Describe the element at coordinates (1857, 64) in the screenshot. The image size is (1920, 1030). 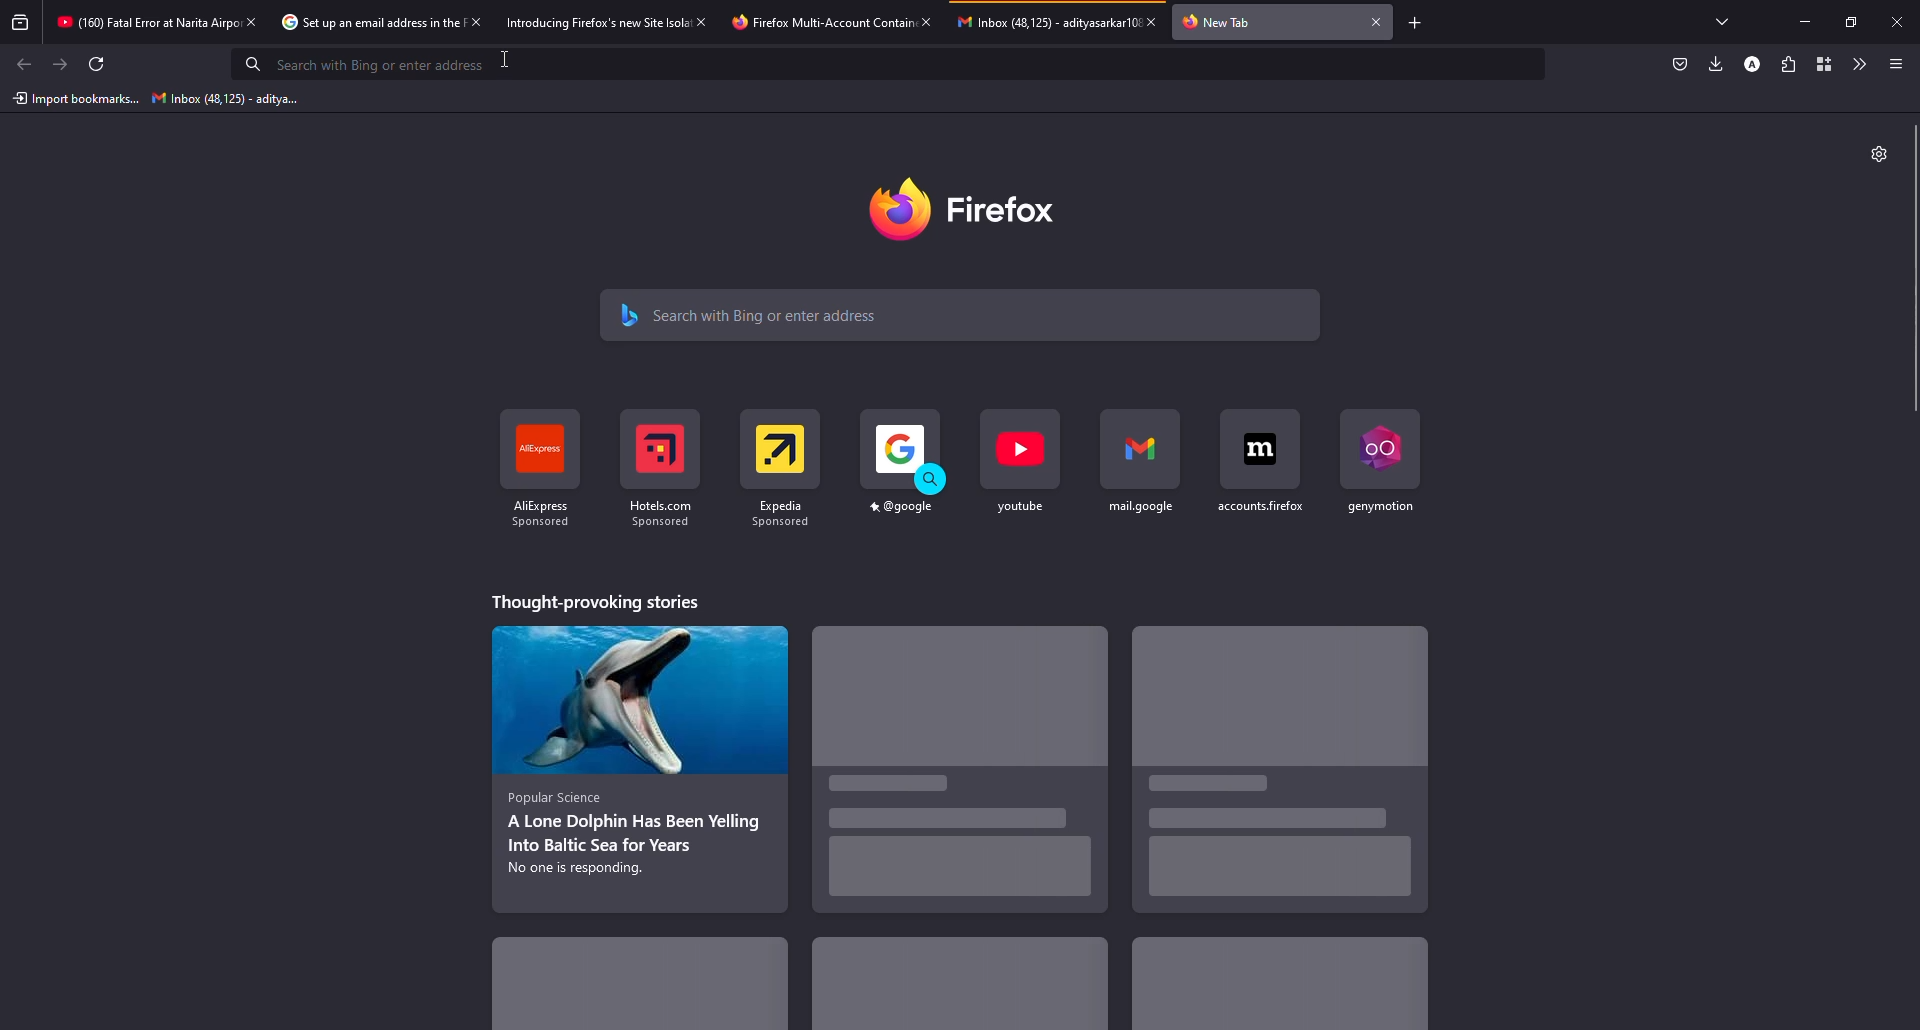
I see `more tools` at that location.